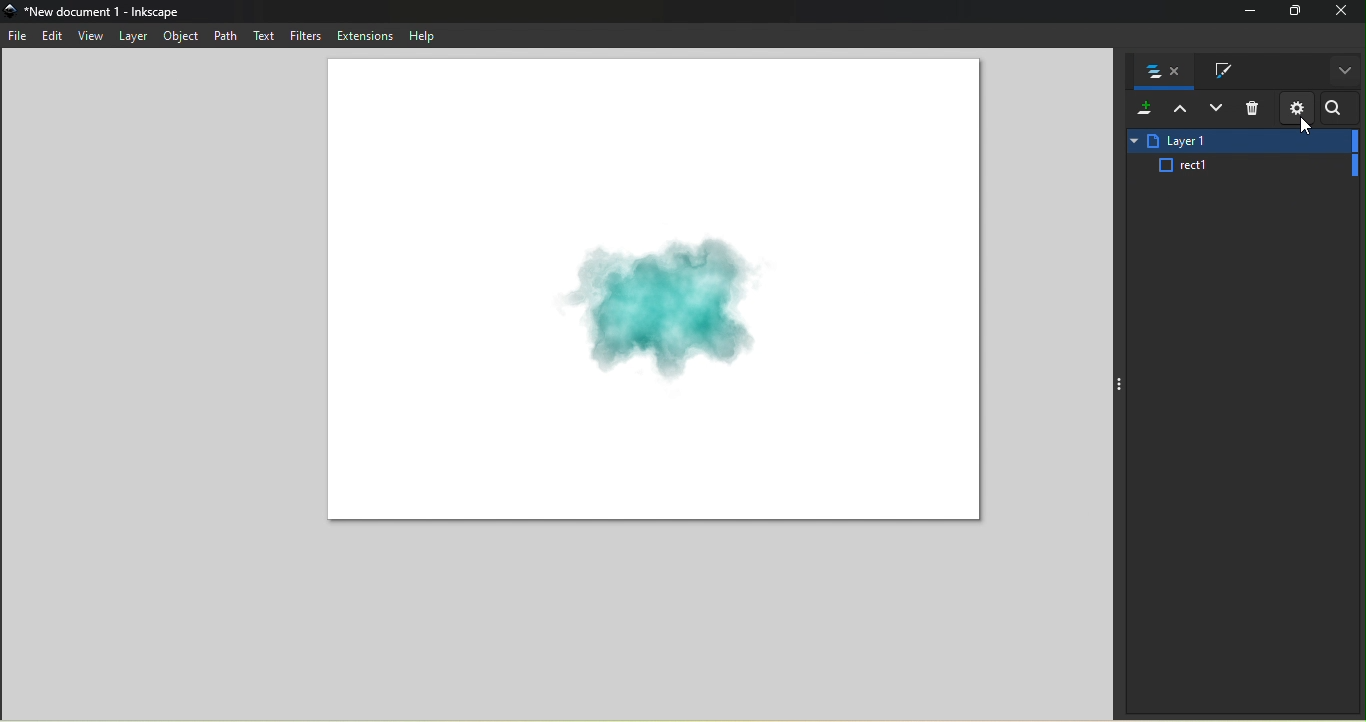 The image size is (1366, 722). I want to click on Layer and objects, so click(1161, 72).